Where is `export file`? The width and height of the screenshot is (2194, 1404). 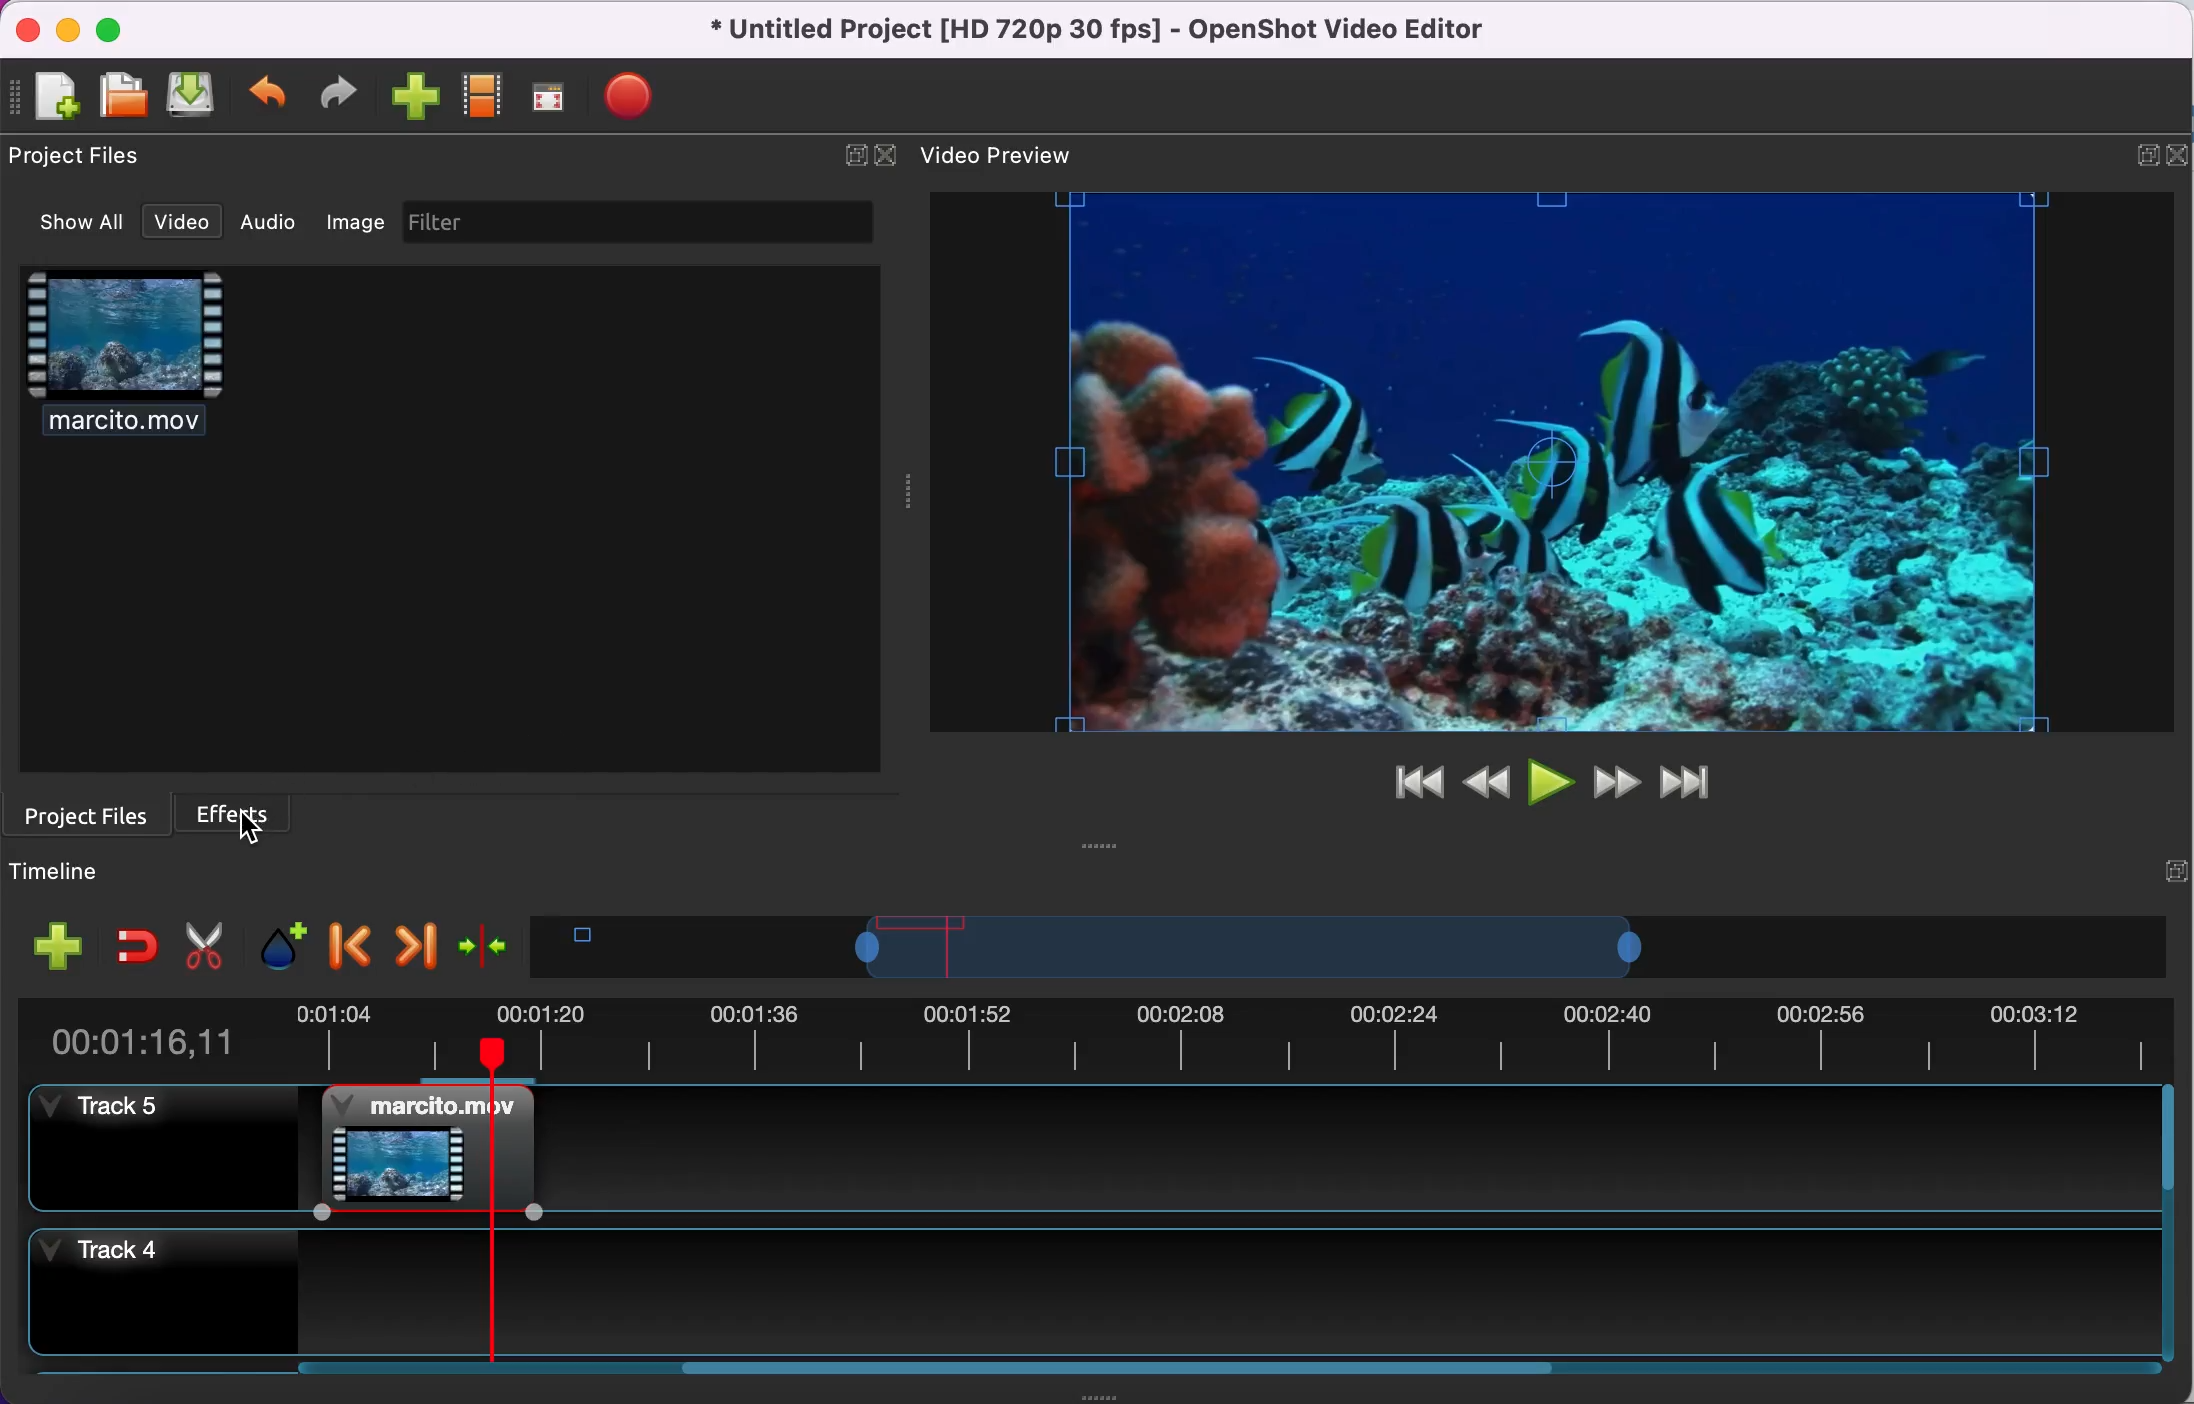 export file is located at coordinates (628, 99).